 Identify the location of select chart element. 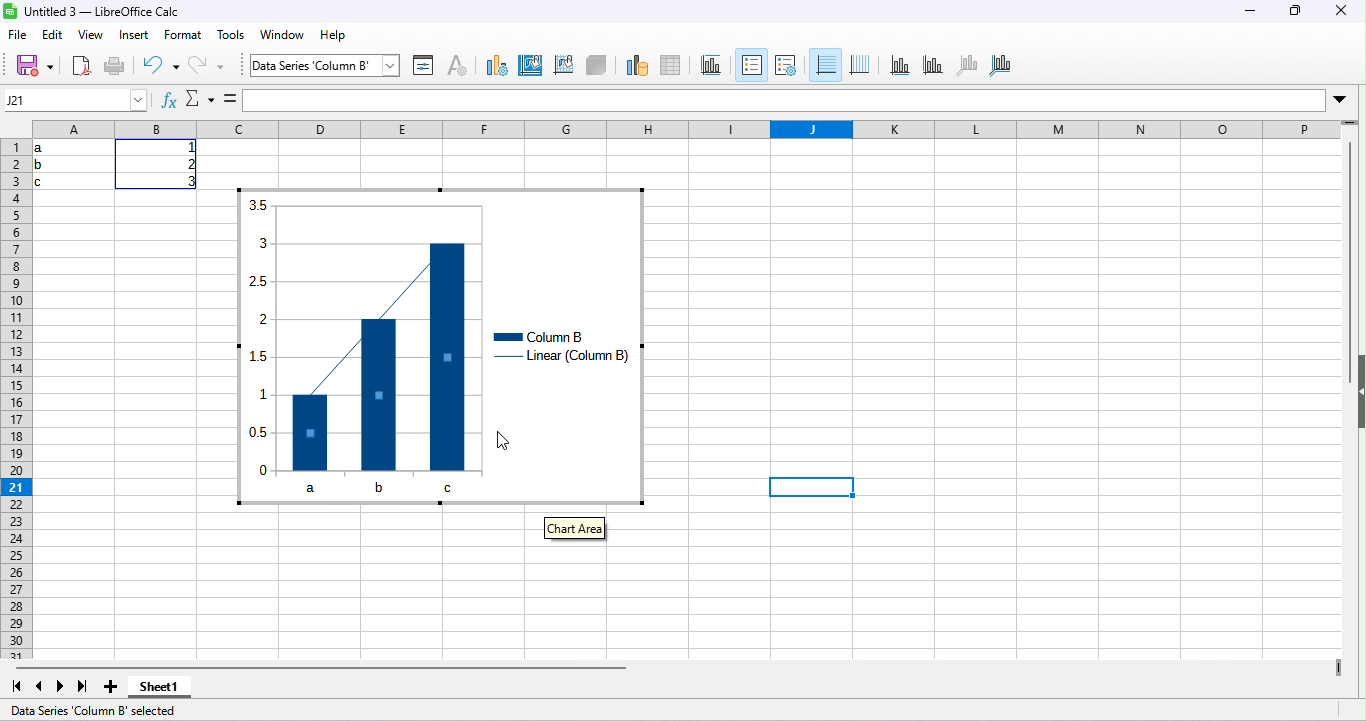
(389, 64).